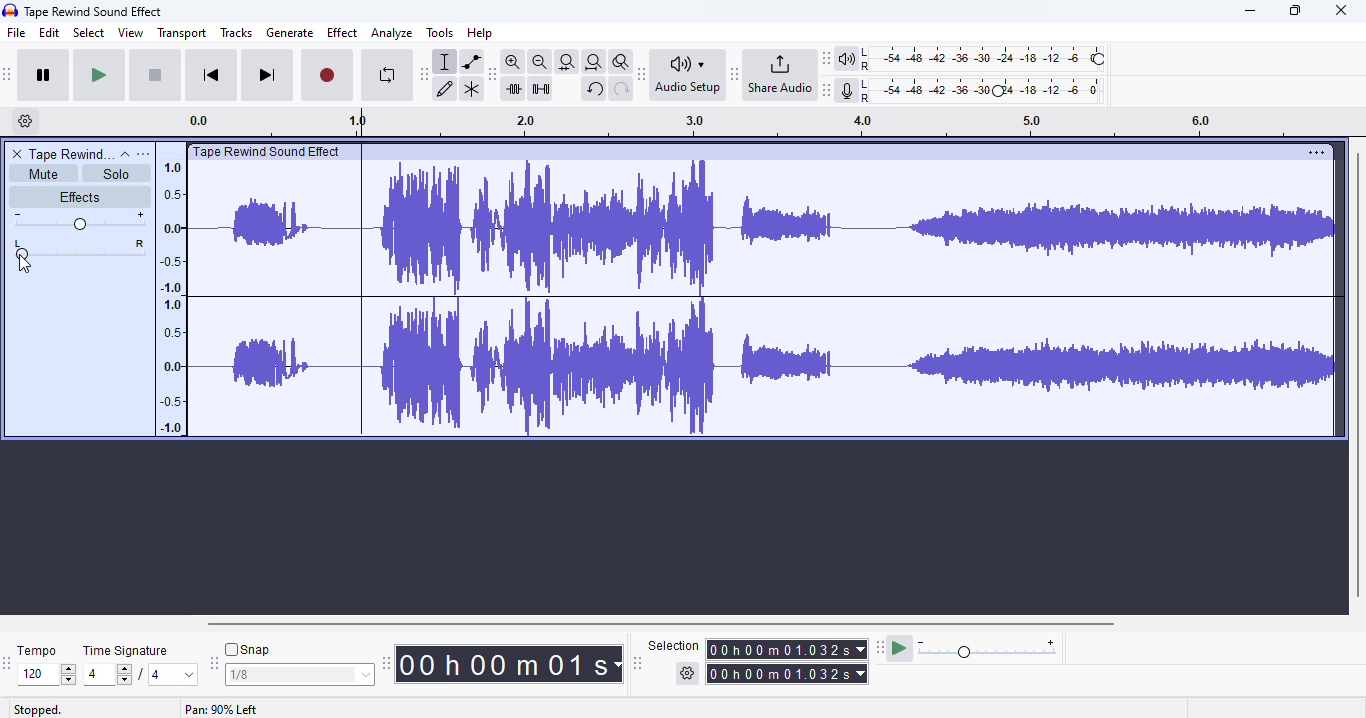 The width and height of the screenshot is (1366, 718). Describe the element at coordinates (1313, 152) in the screenshot. I see `More options` at that location.